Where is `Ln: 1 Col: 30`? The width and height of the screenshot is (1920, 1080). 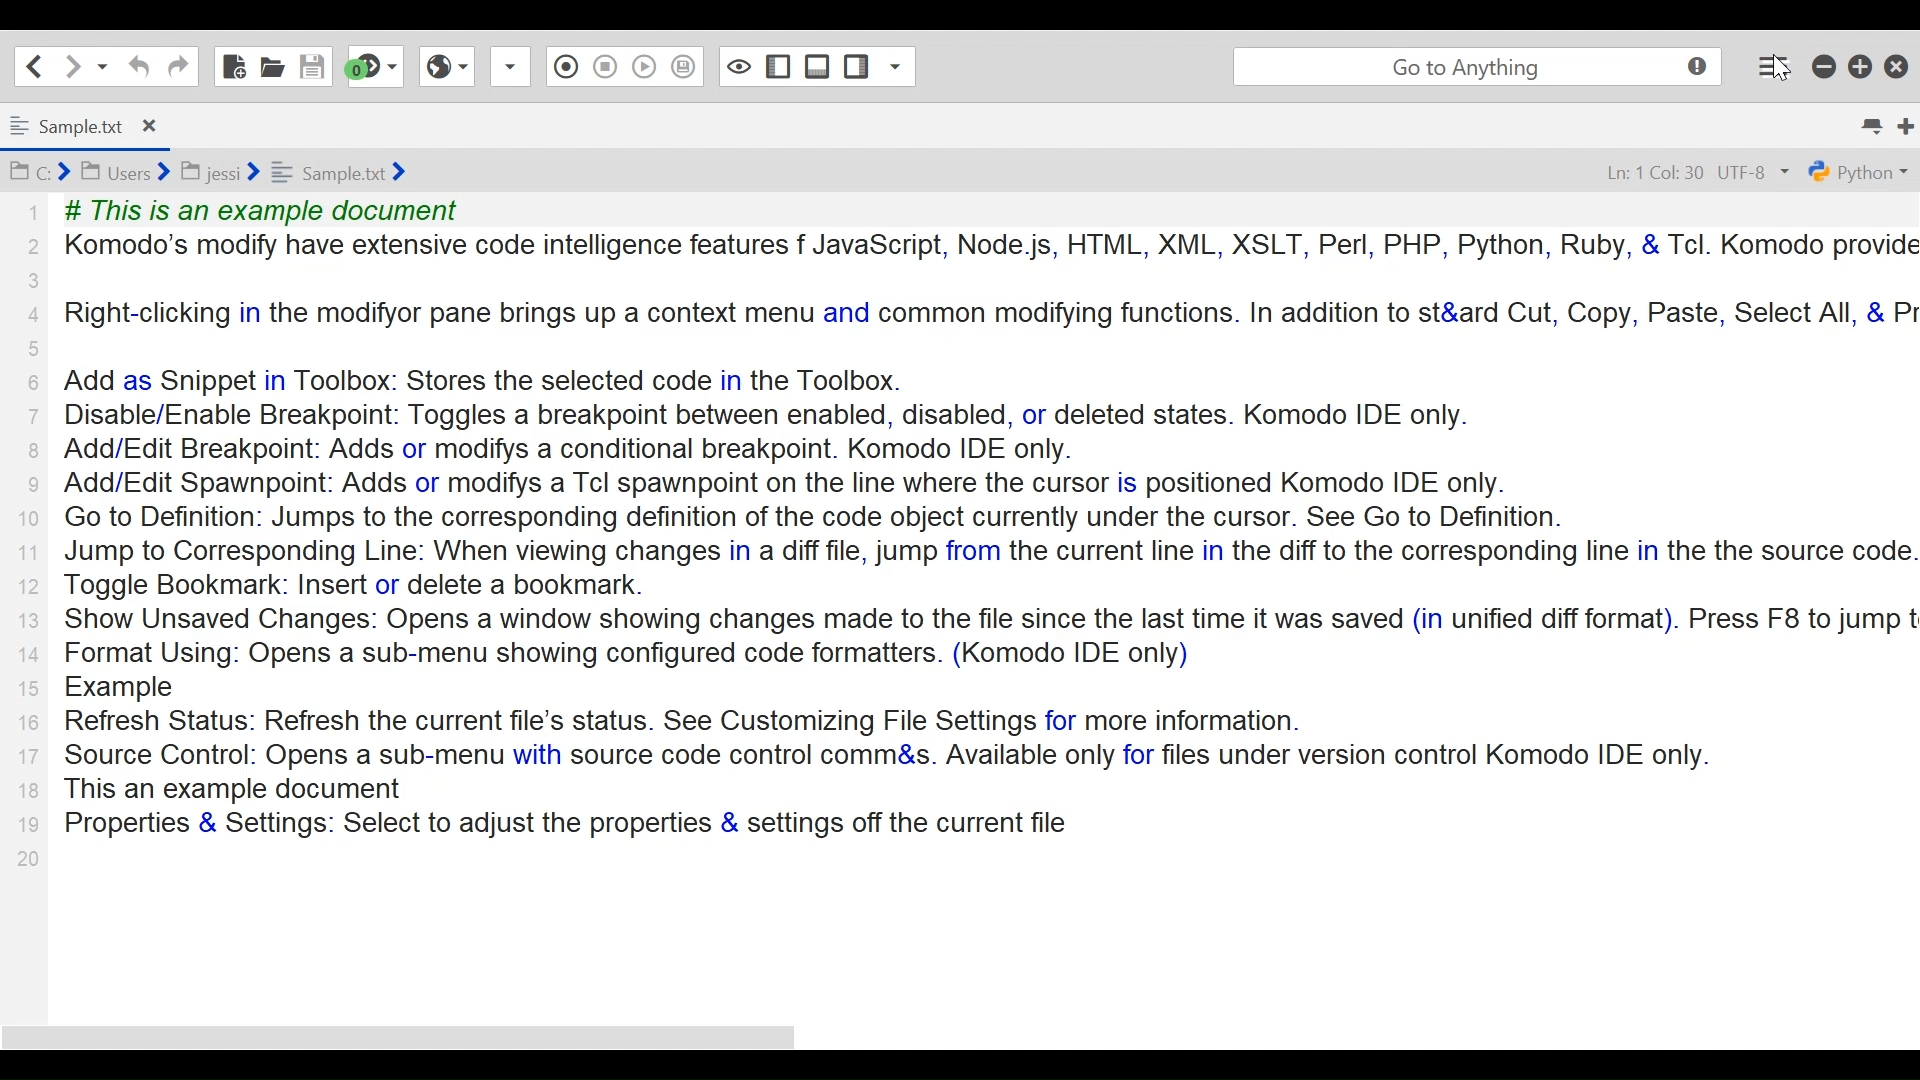 Ln: 1 Col: 30 is located at coordinates (1644, 173).